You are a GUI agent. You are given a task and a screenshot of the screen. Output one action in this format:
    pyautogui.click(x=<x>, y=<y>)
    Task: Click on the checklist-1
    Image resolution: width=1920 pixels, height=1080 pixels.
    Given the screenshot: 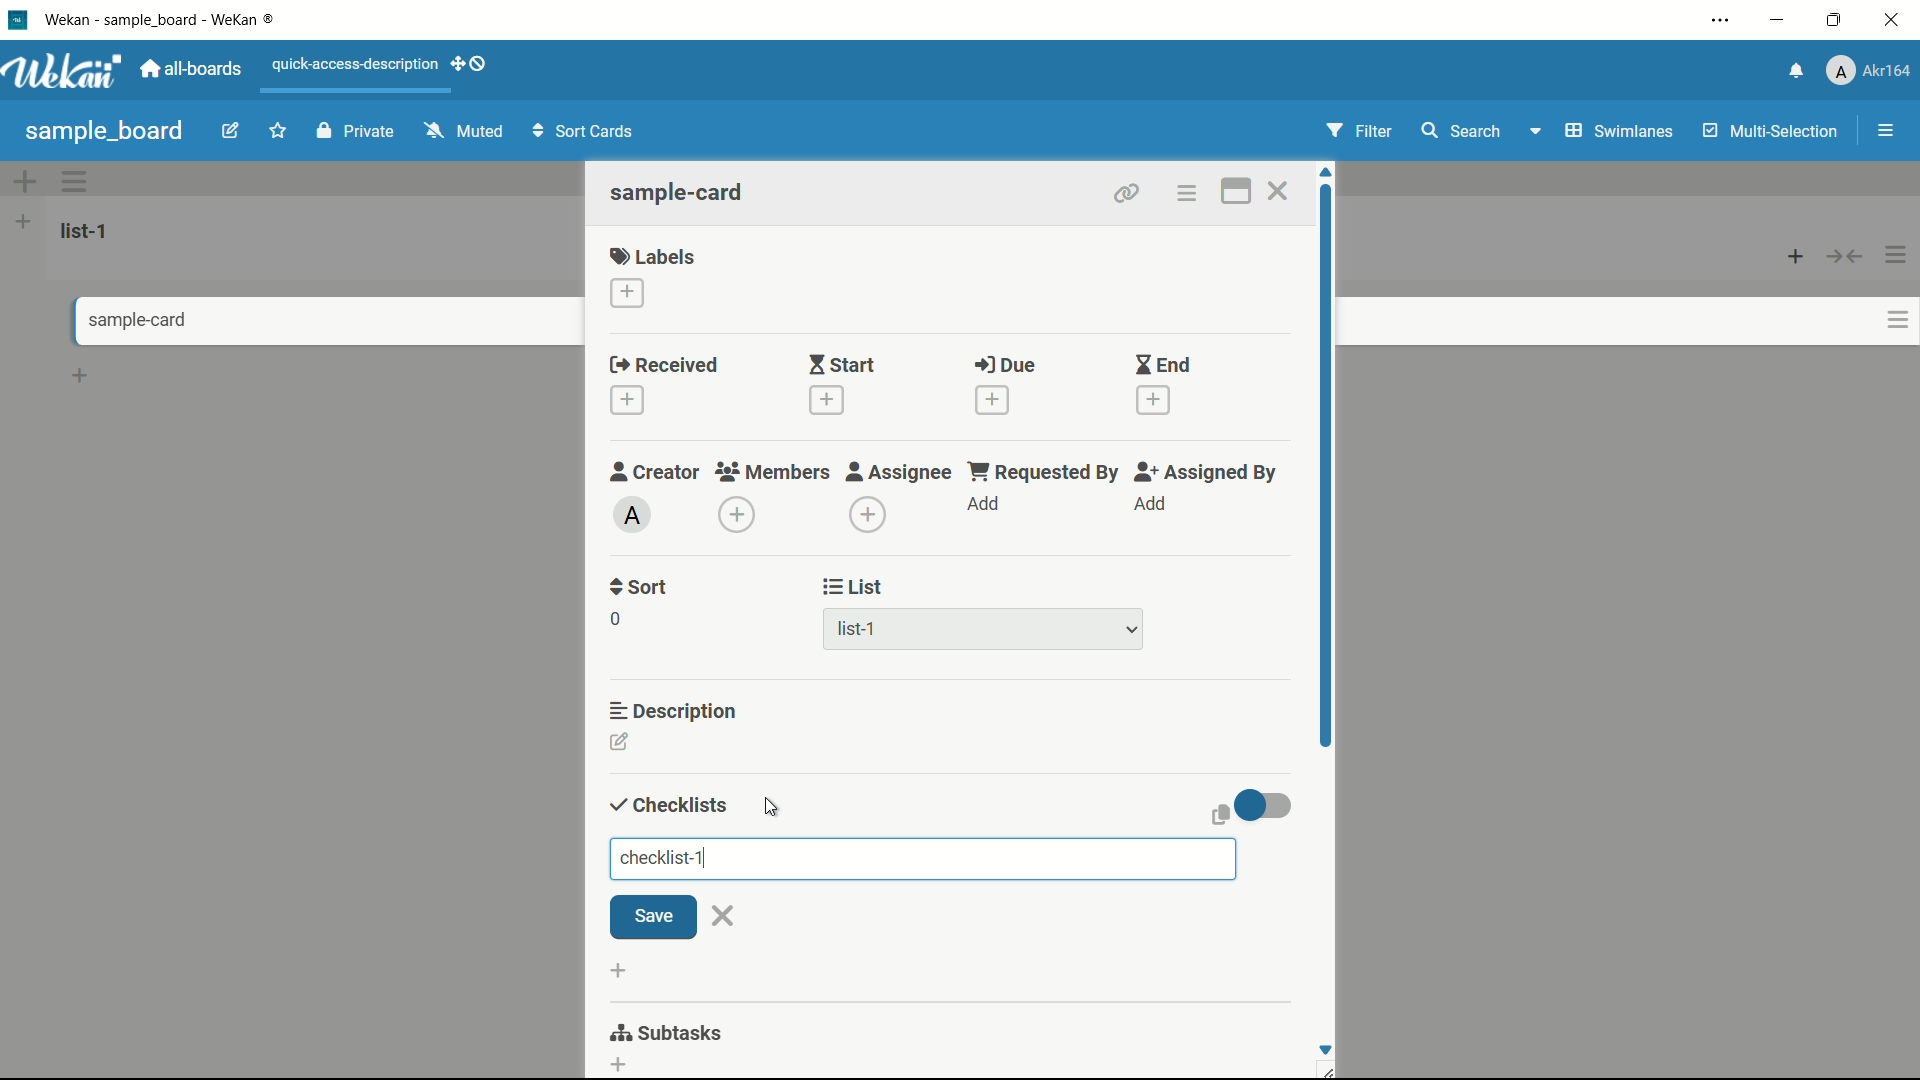 What is the action you would take?
    pyautogui.click(x=669, y=857)
    